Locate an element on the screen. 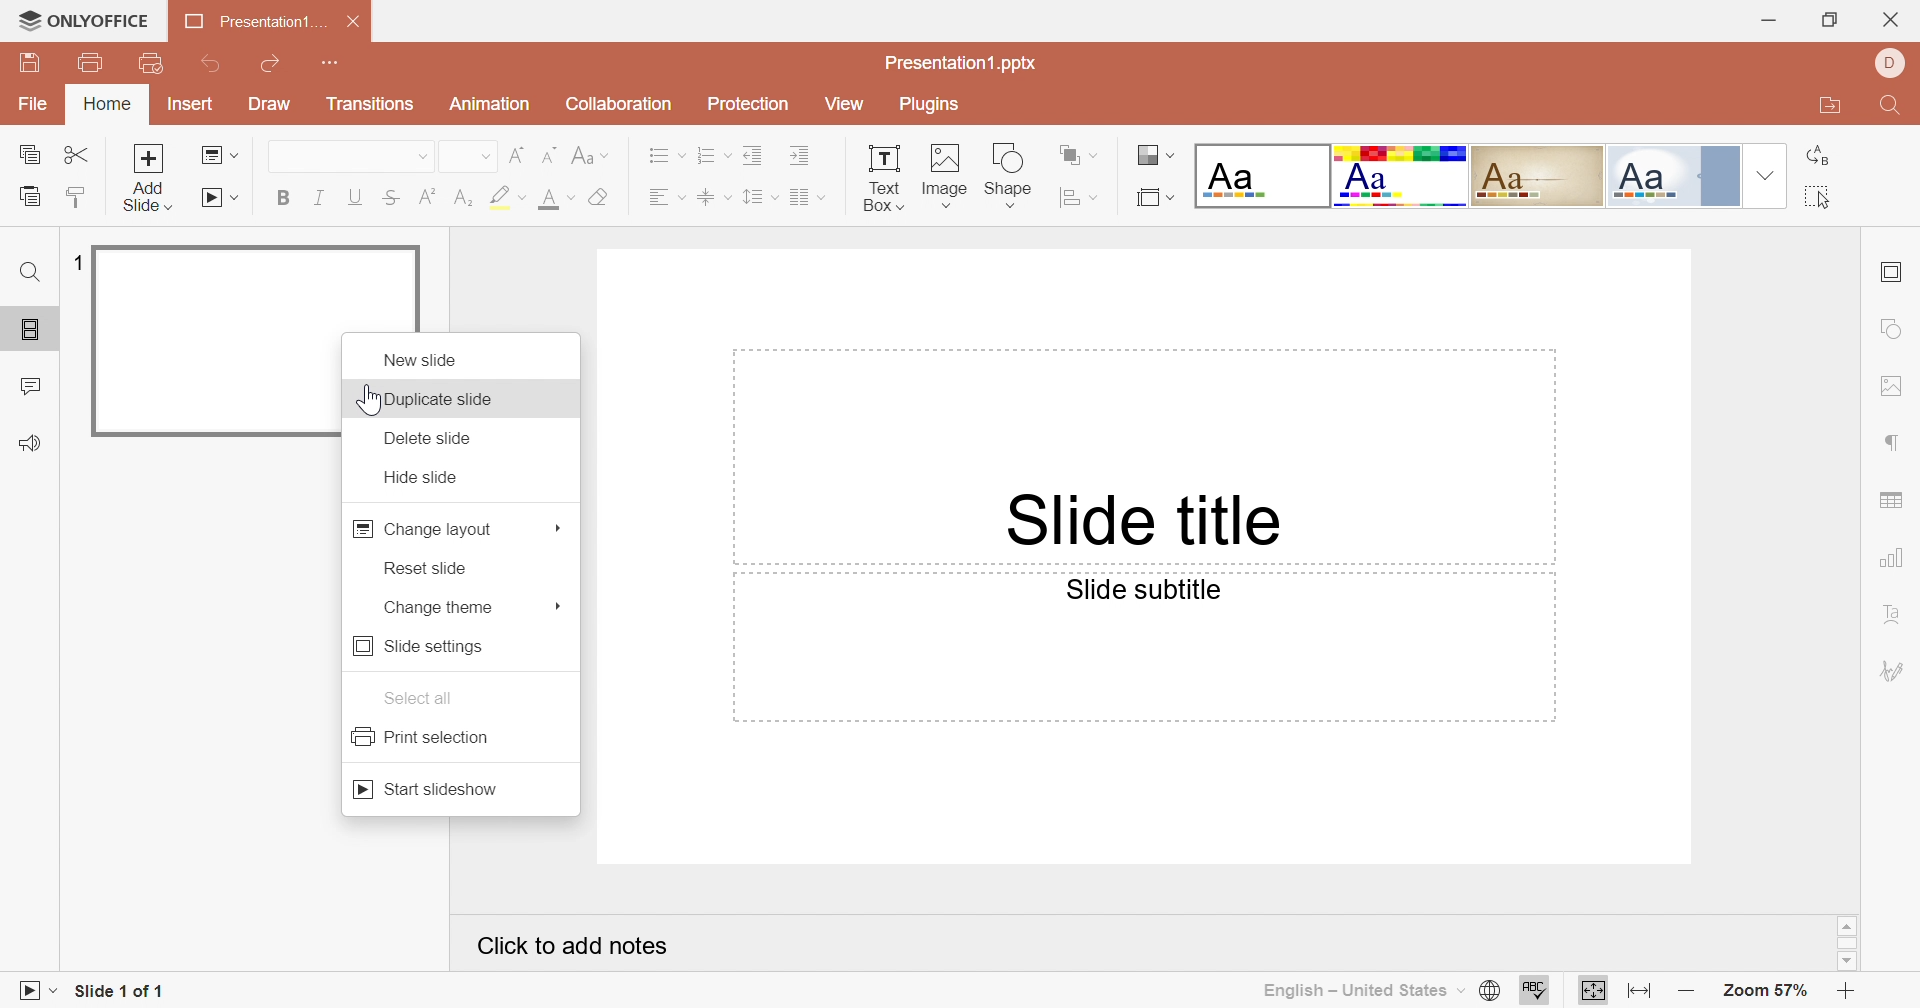 This screenshot has height=1008, width=1920. Textbox is located at coordinates (885, 179).